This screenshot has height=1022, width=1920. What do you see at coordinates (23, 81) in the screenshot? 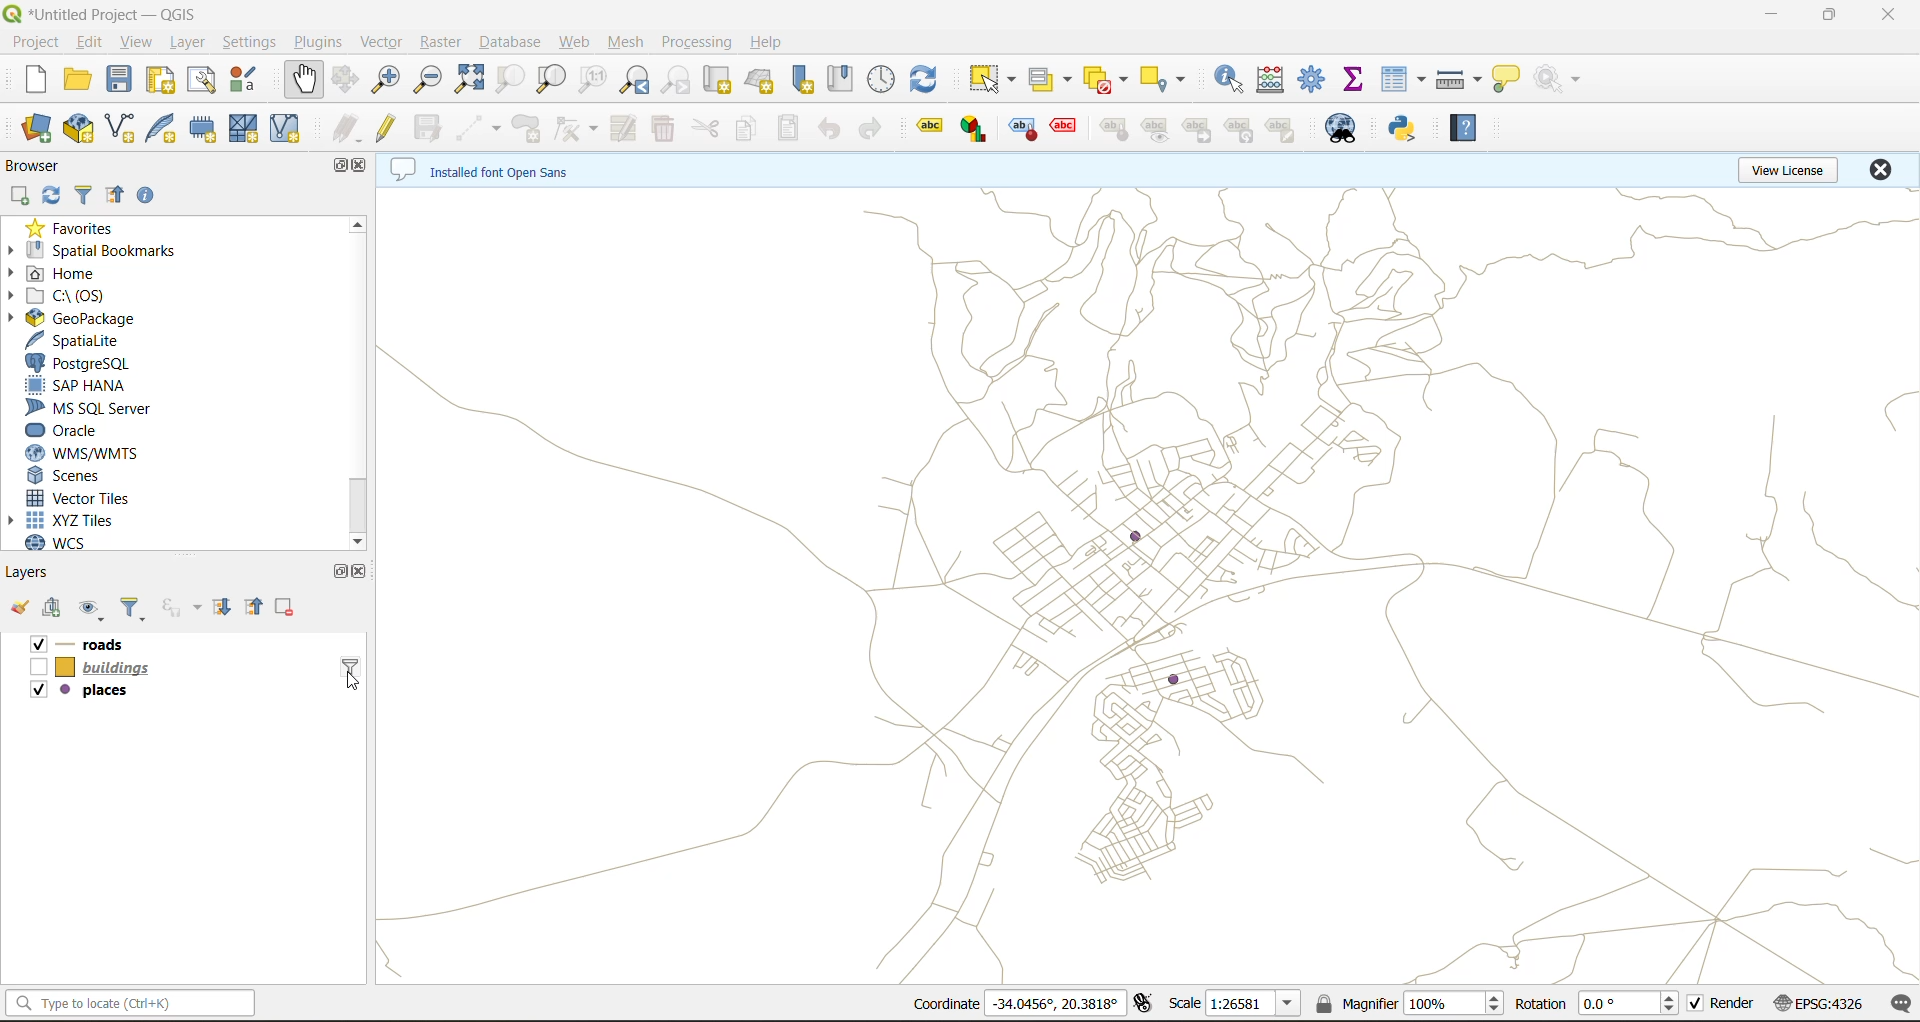
I see `new` at bounding box center [23, 81].